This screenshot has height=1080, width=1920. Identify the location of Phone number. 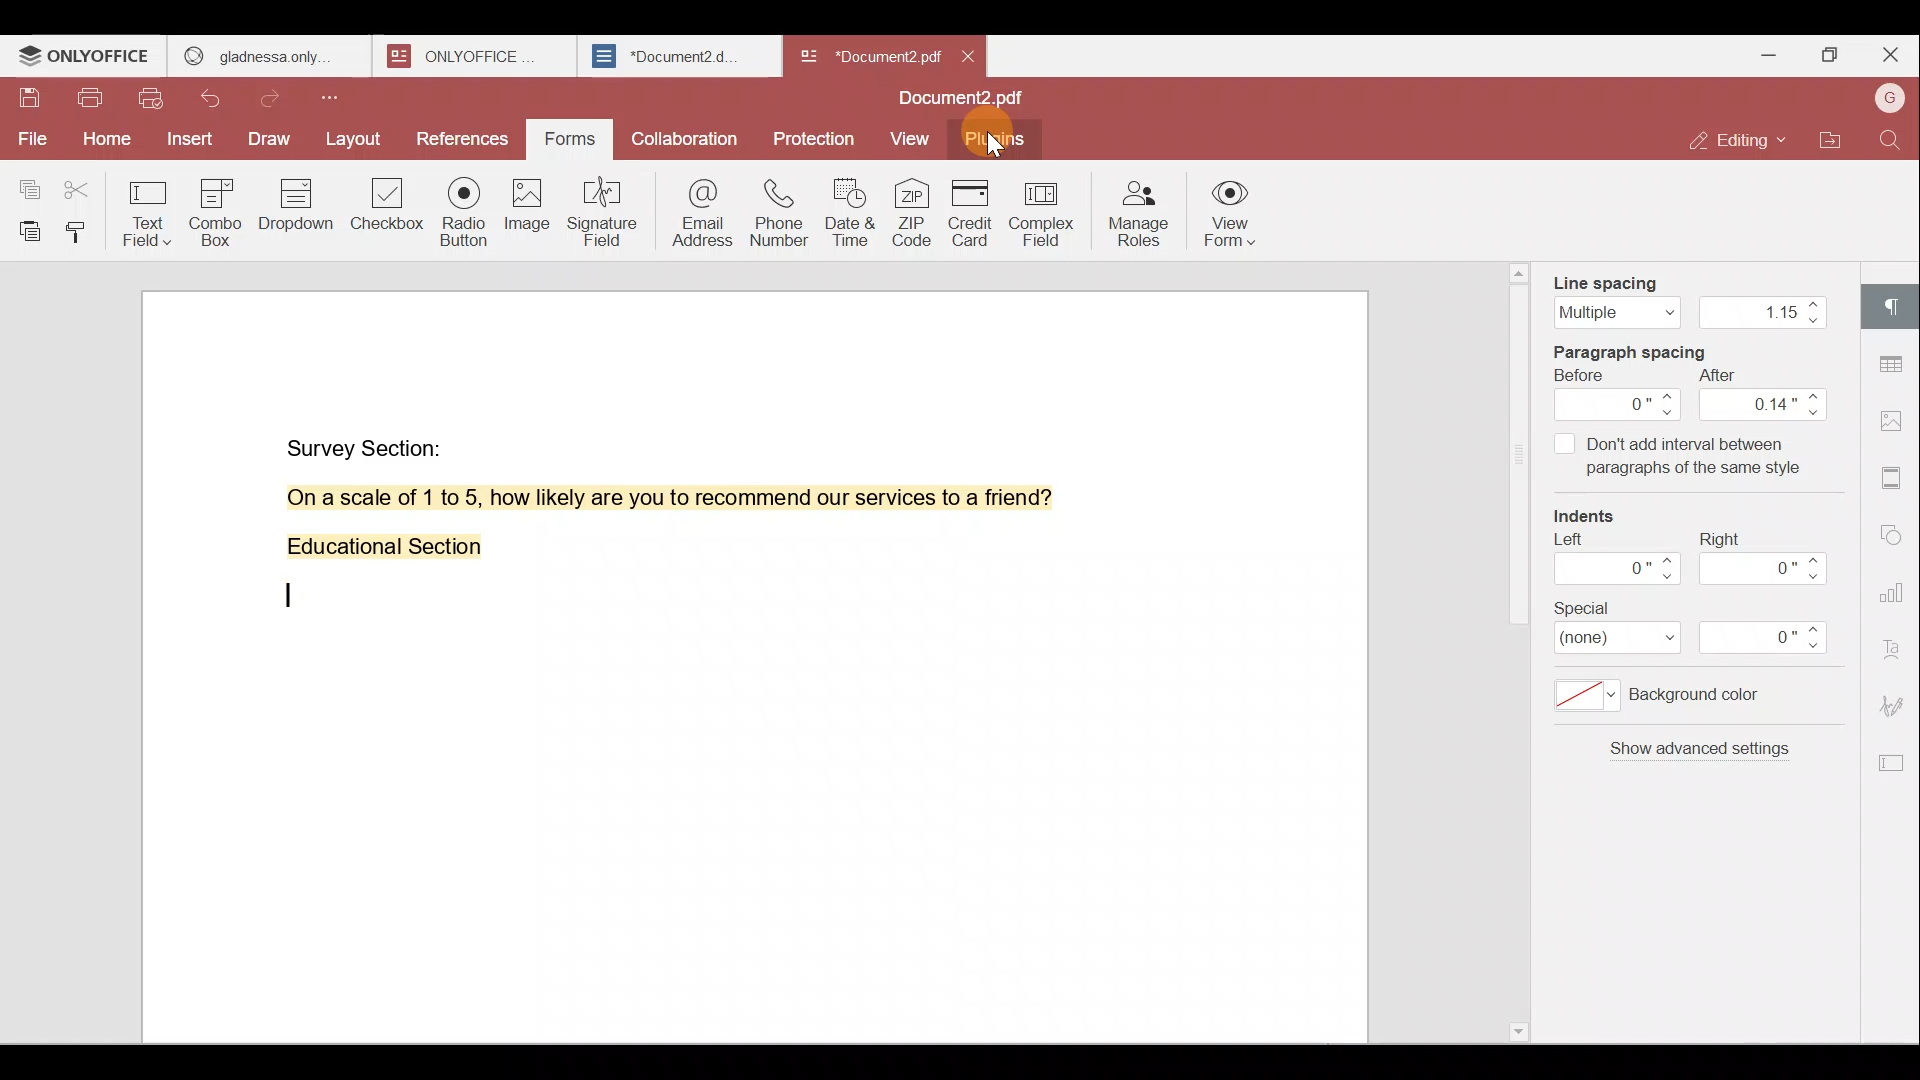
(776, 206).